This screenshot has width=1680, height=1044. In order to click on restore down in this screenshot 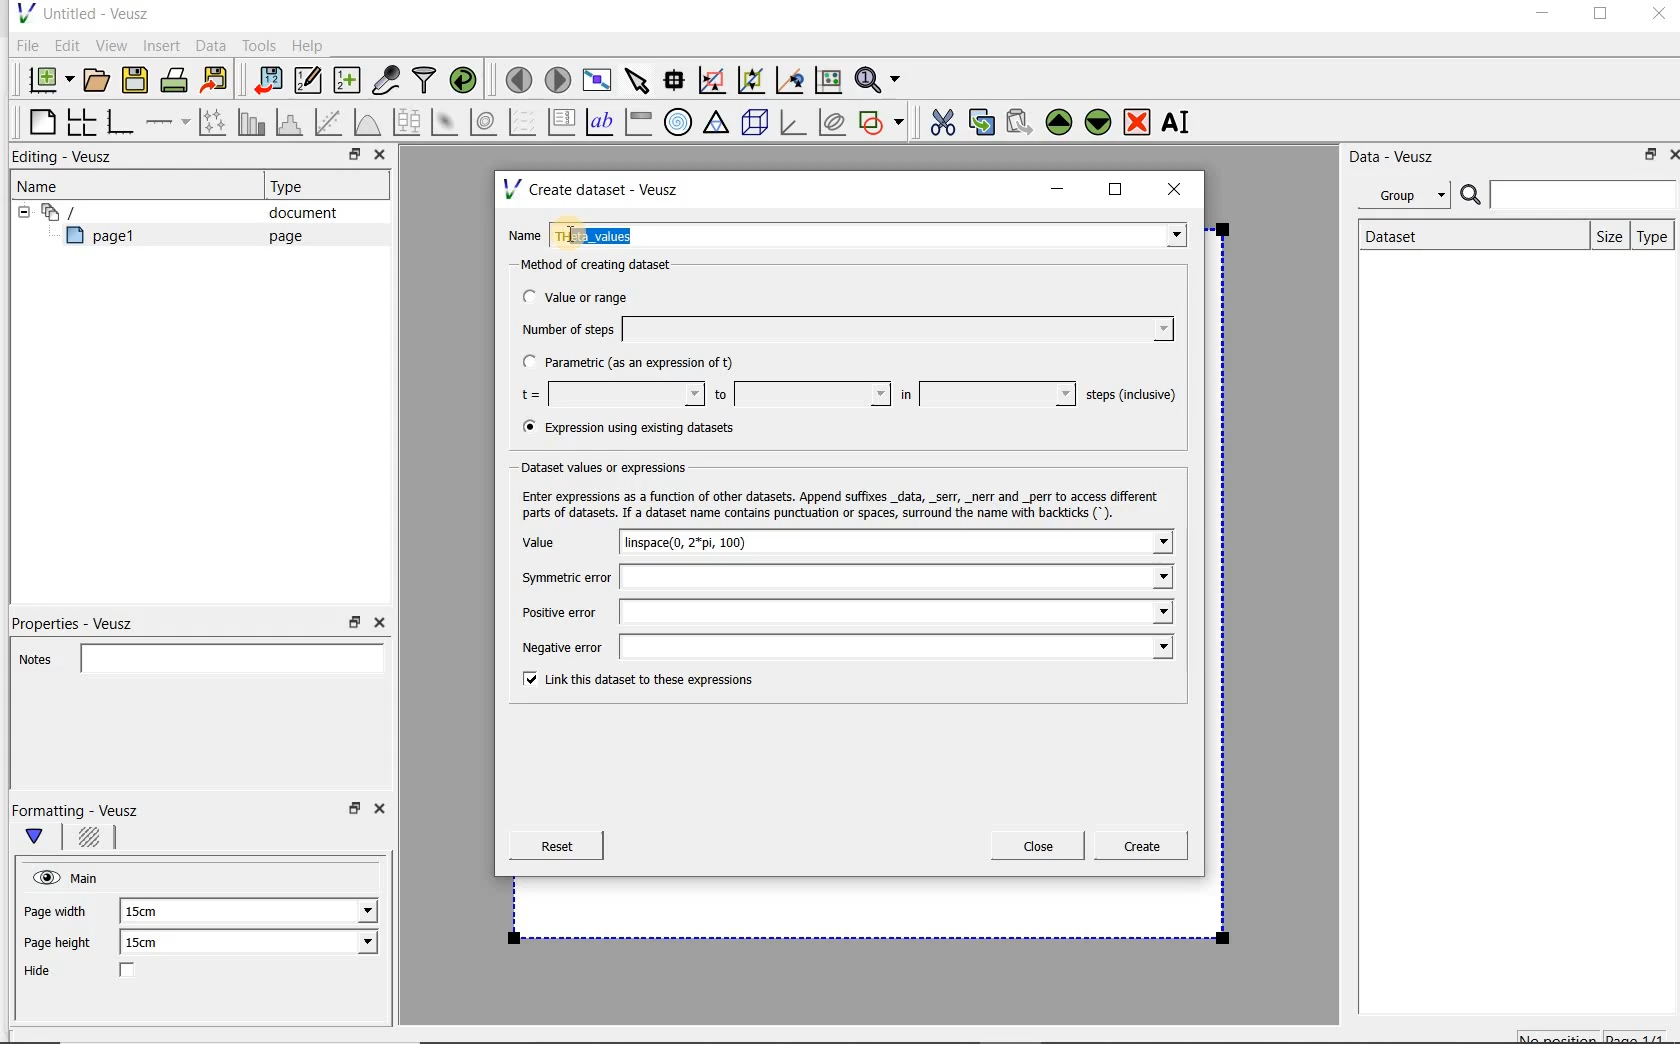, I will do `click(352, 814)`.